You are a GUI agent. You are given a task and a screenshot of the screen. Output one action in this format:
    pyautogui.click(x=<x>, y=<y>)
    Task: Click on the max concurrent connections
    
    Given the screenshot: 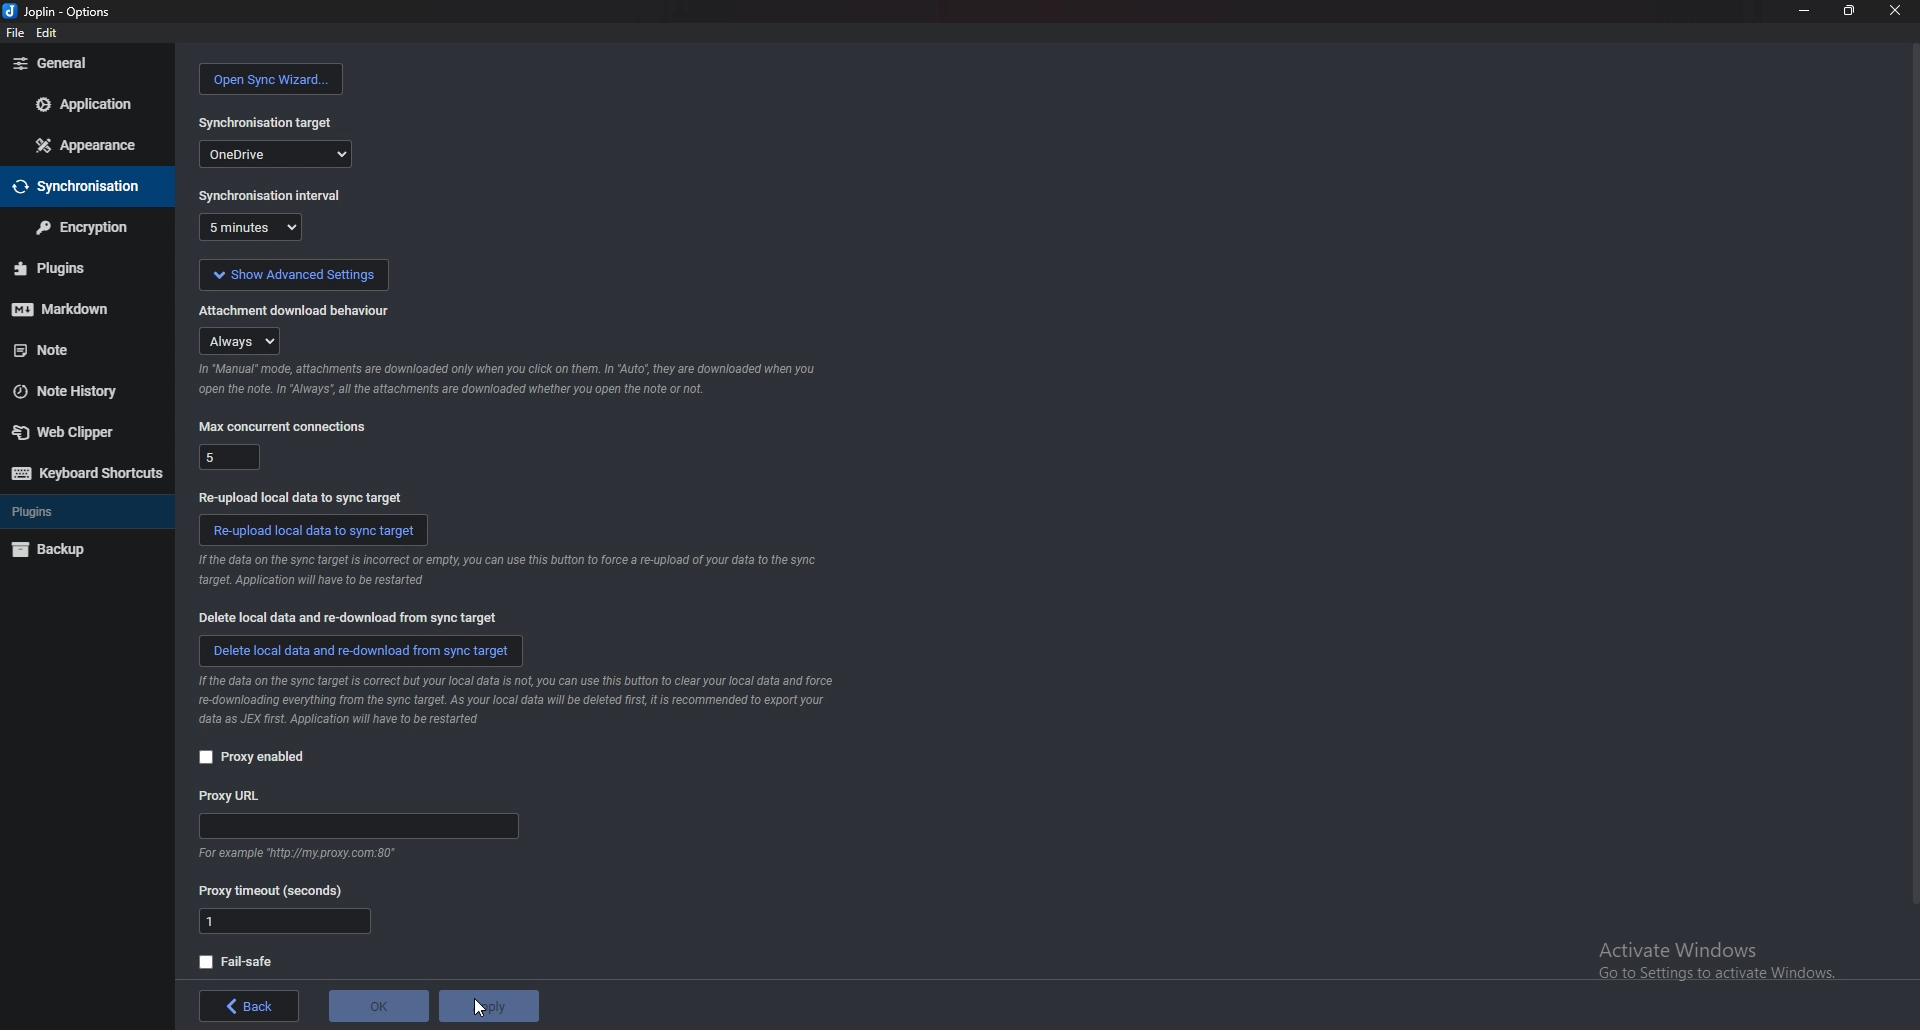 What is the action you would take?
    pyautogui.click(x=285, y=424)
    